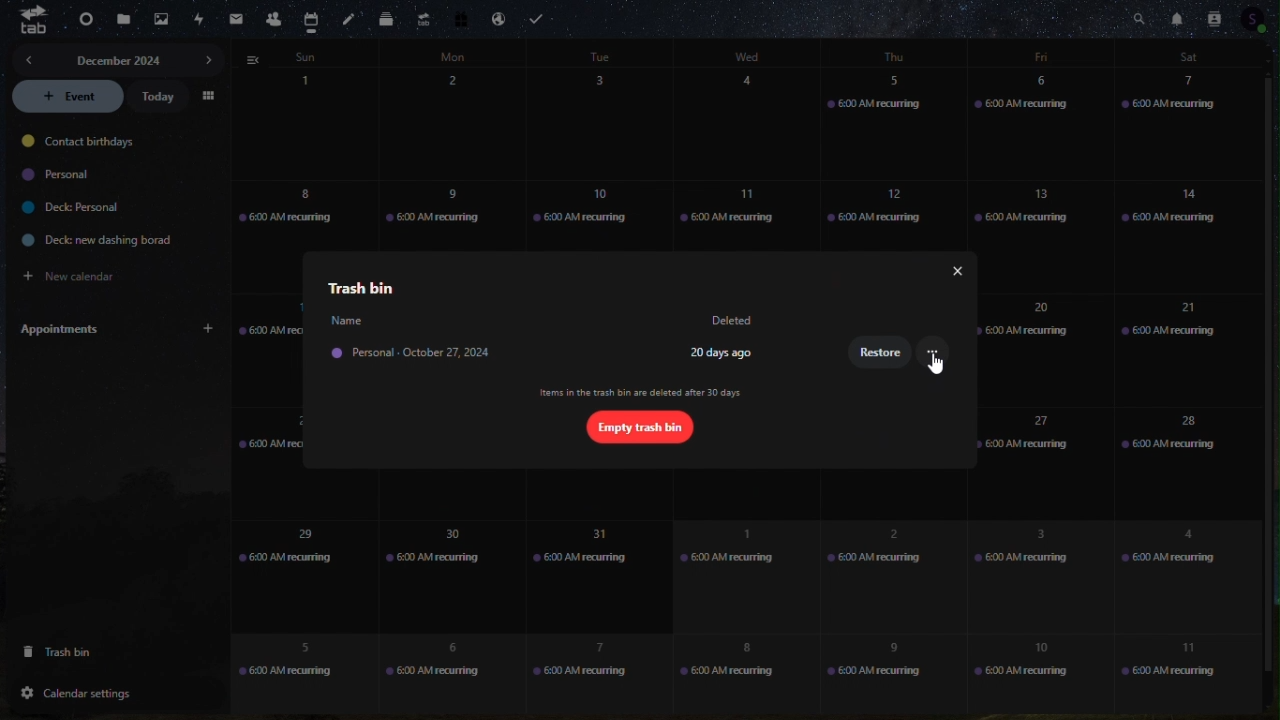 This screenshot has width=1280, height=720. Describe the element at coordinates (86, 690) in the screenshot. I see `calendar settings` at that location.